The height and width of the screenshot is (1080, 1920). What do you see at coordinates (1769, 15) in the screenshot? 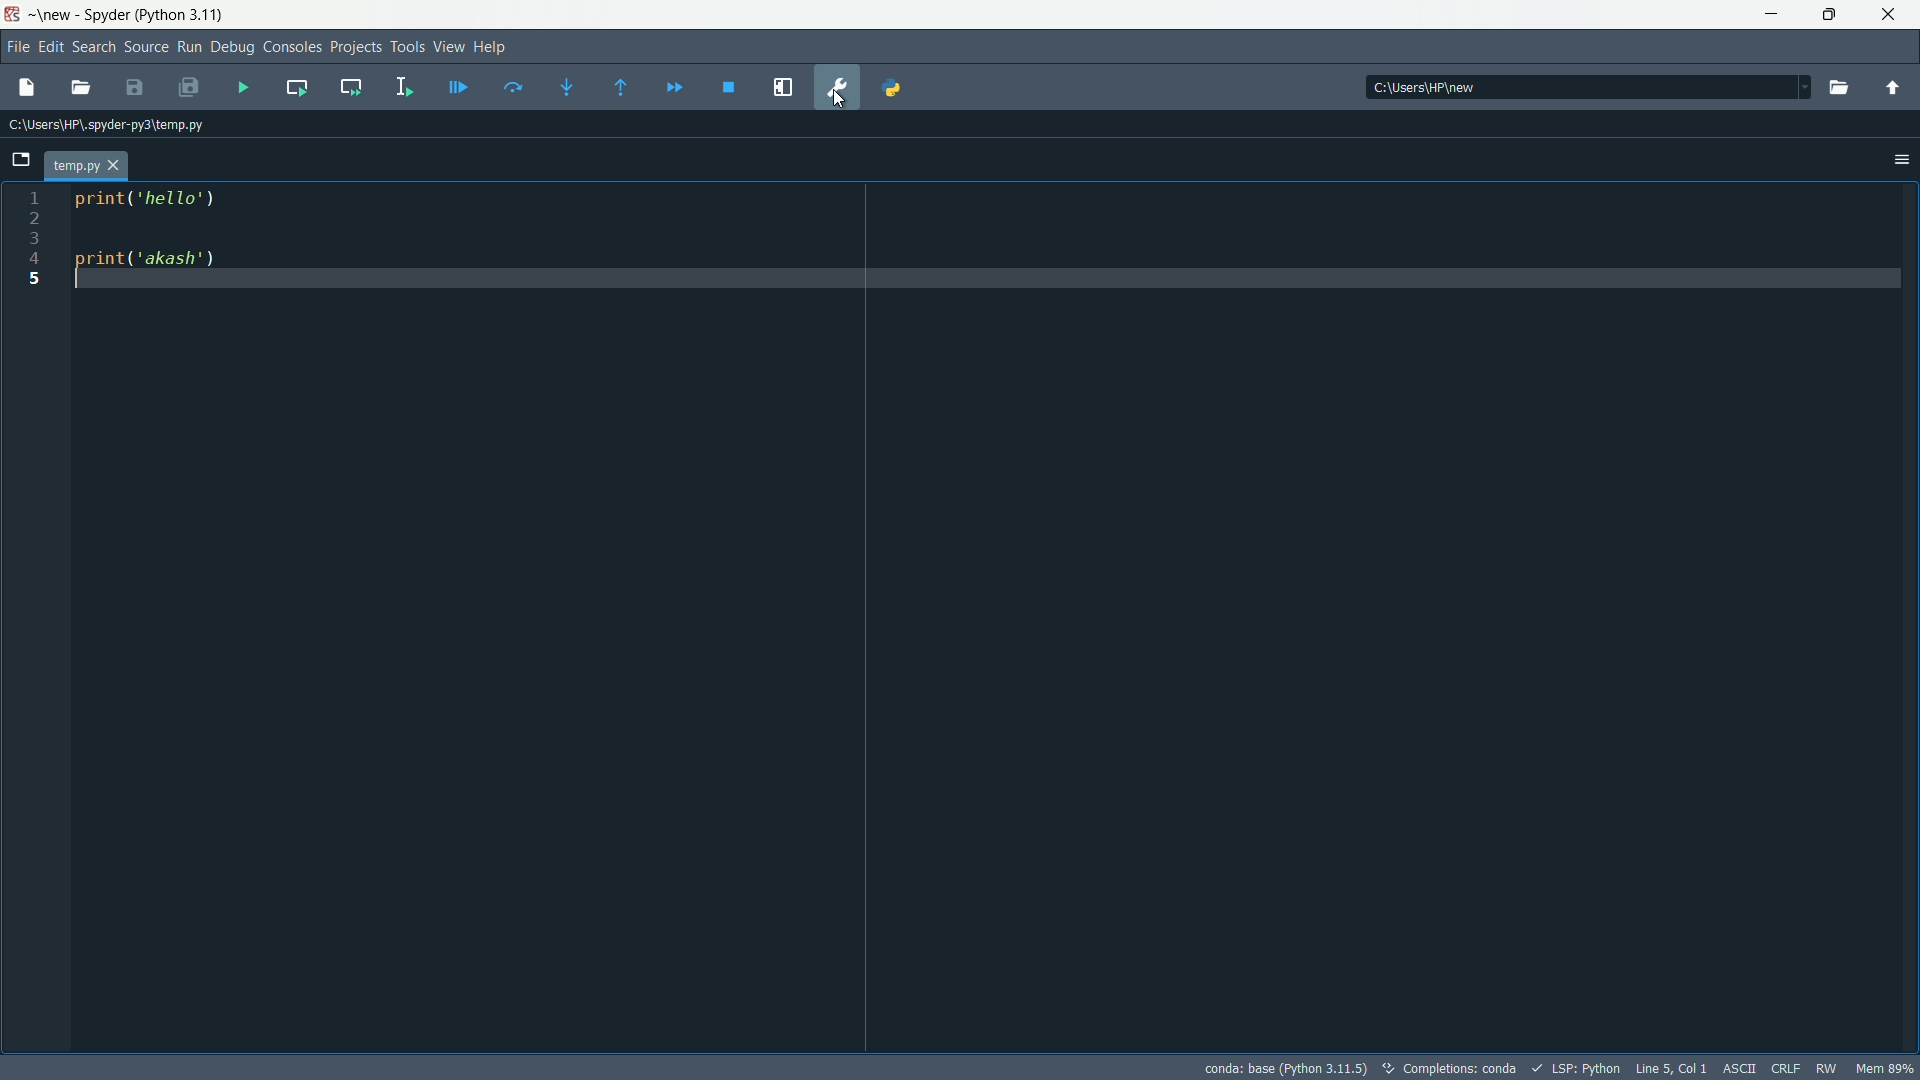
I see `minimize` at bounding box center [1769, 15].